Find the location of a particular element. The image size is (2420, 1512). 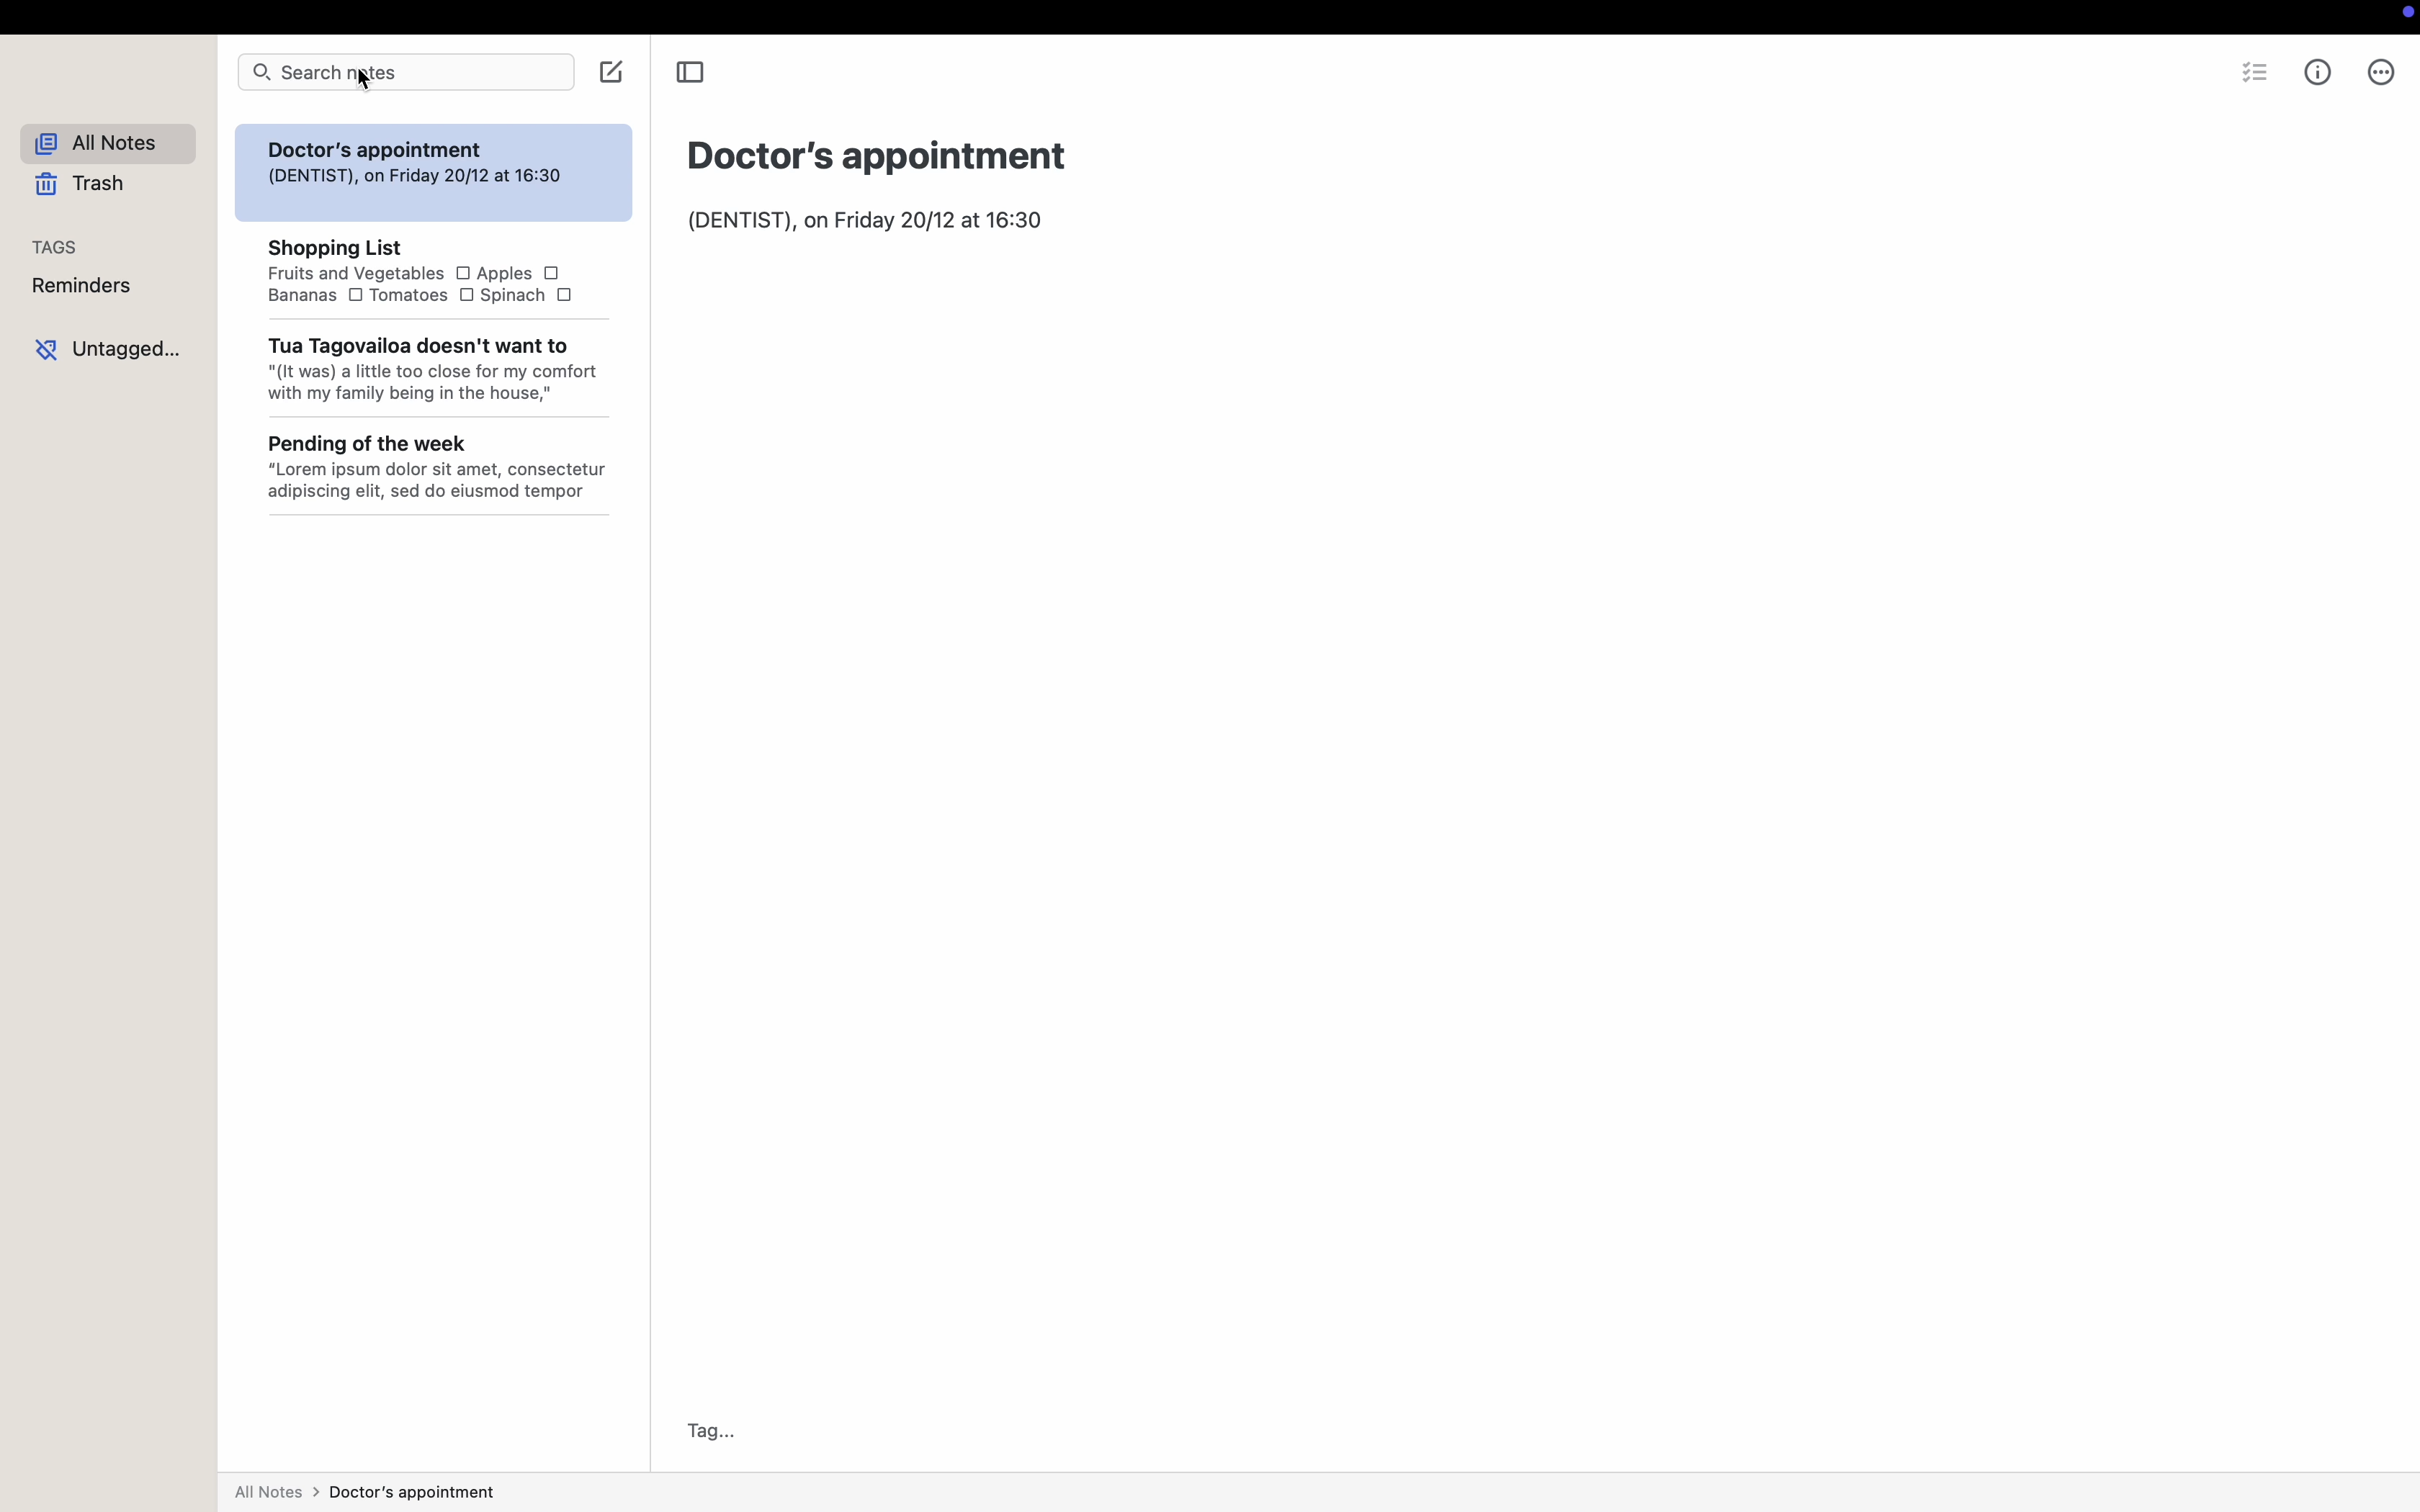

screen controls is located at coordinates (2402, 18).